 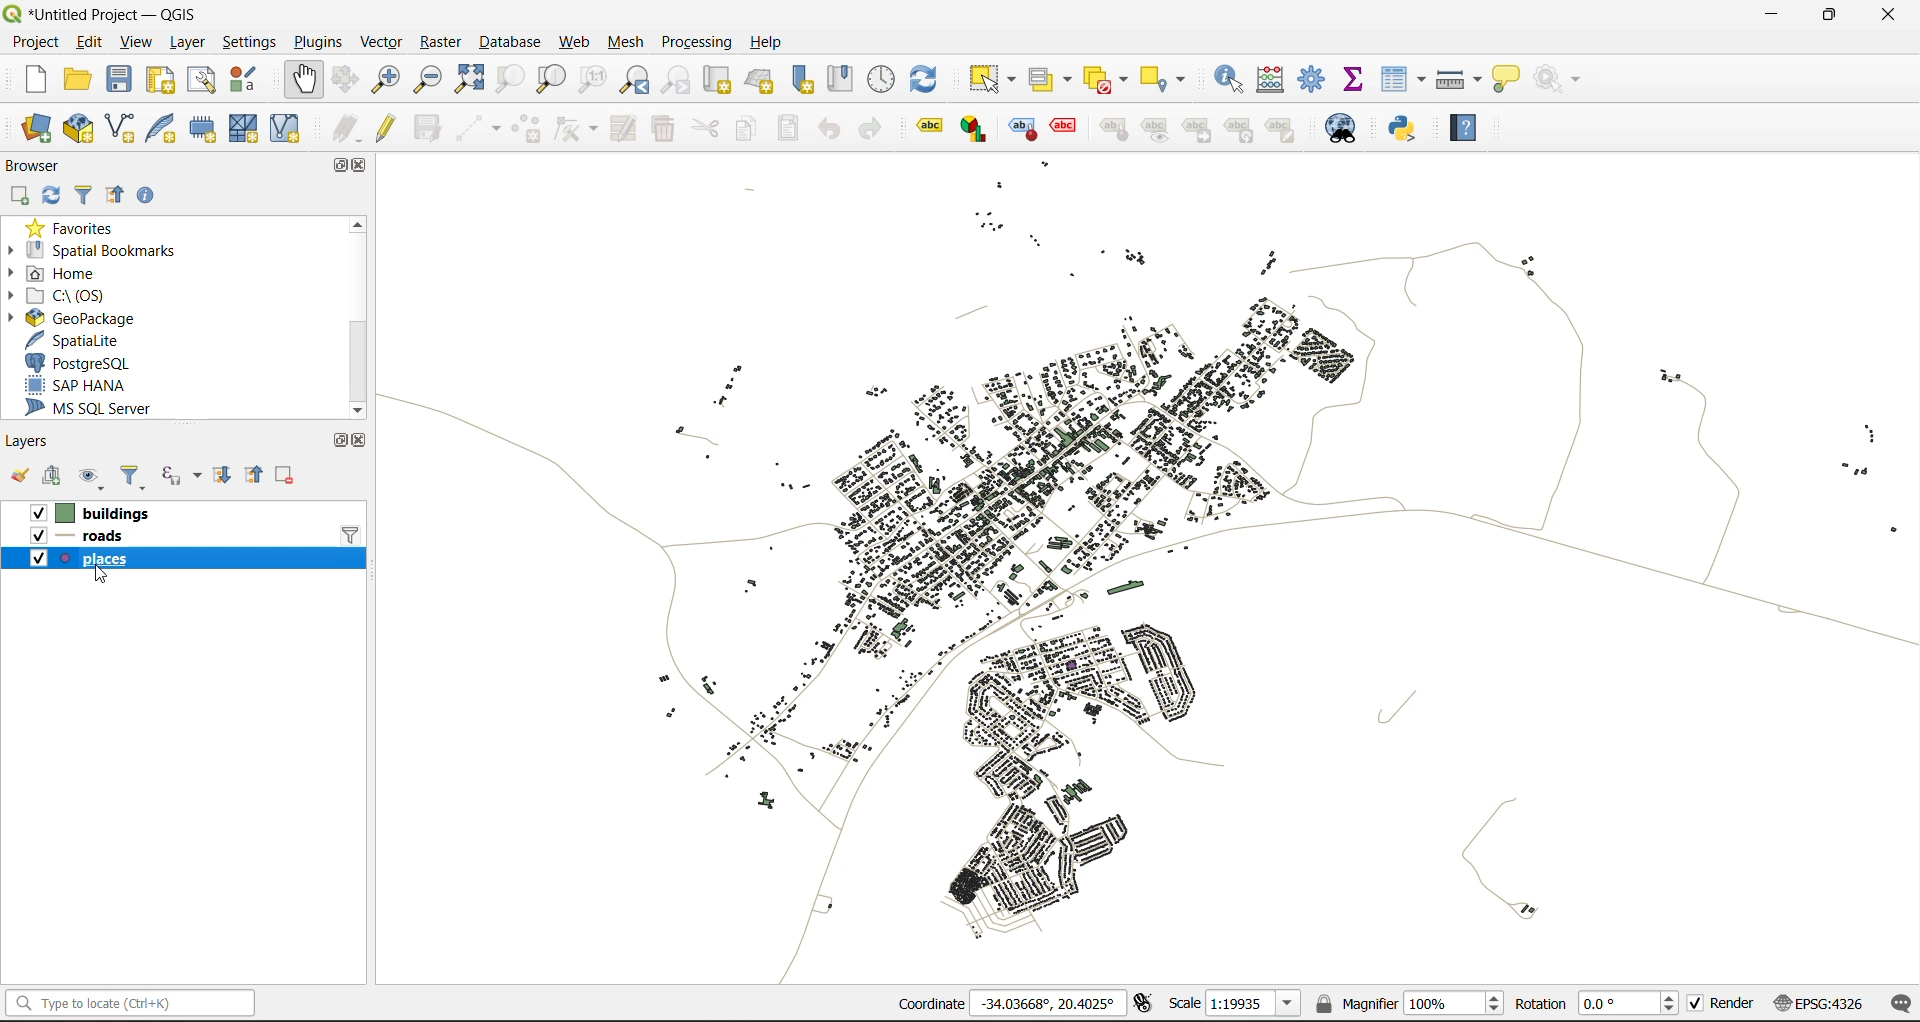 What do you see at coordinates (1246, 131) in the screenshot?
I see `rotate a label` at bounding box center [1246, 131].